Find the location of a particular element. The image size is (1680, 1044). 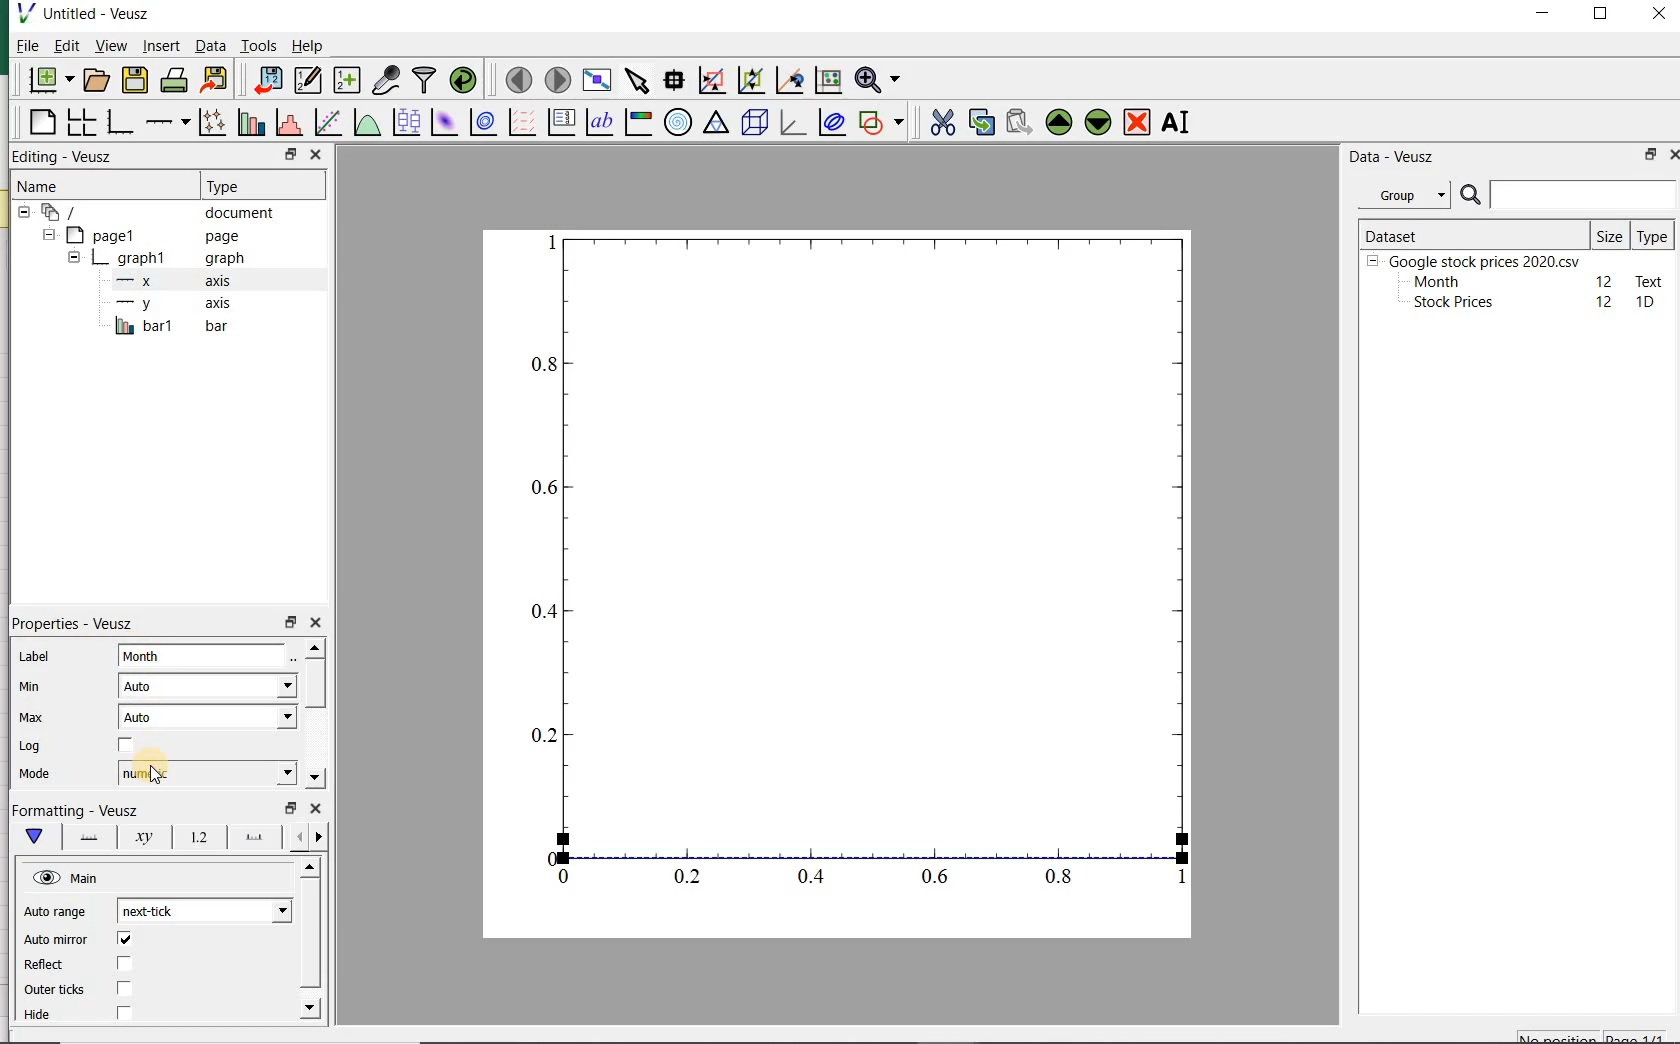

view is located at coordinates (111, 47).